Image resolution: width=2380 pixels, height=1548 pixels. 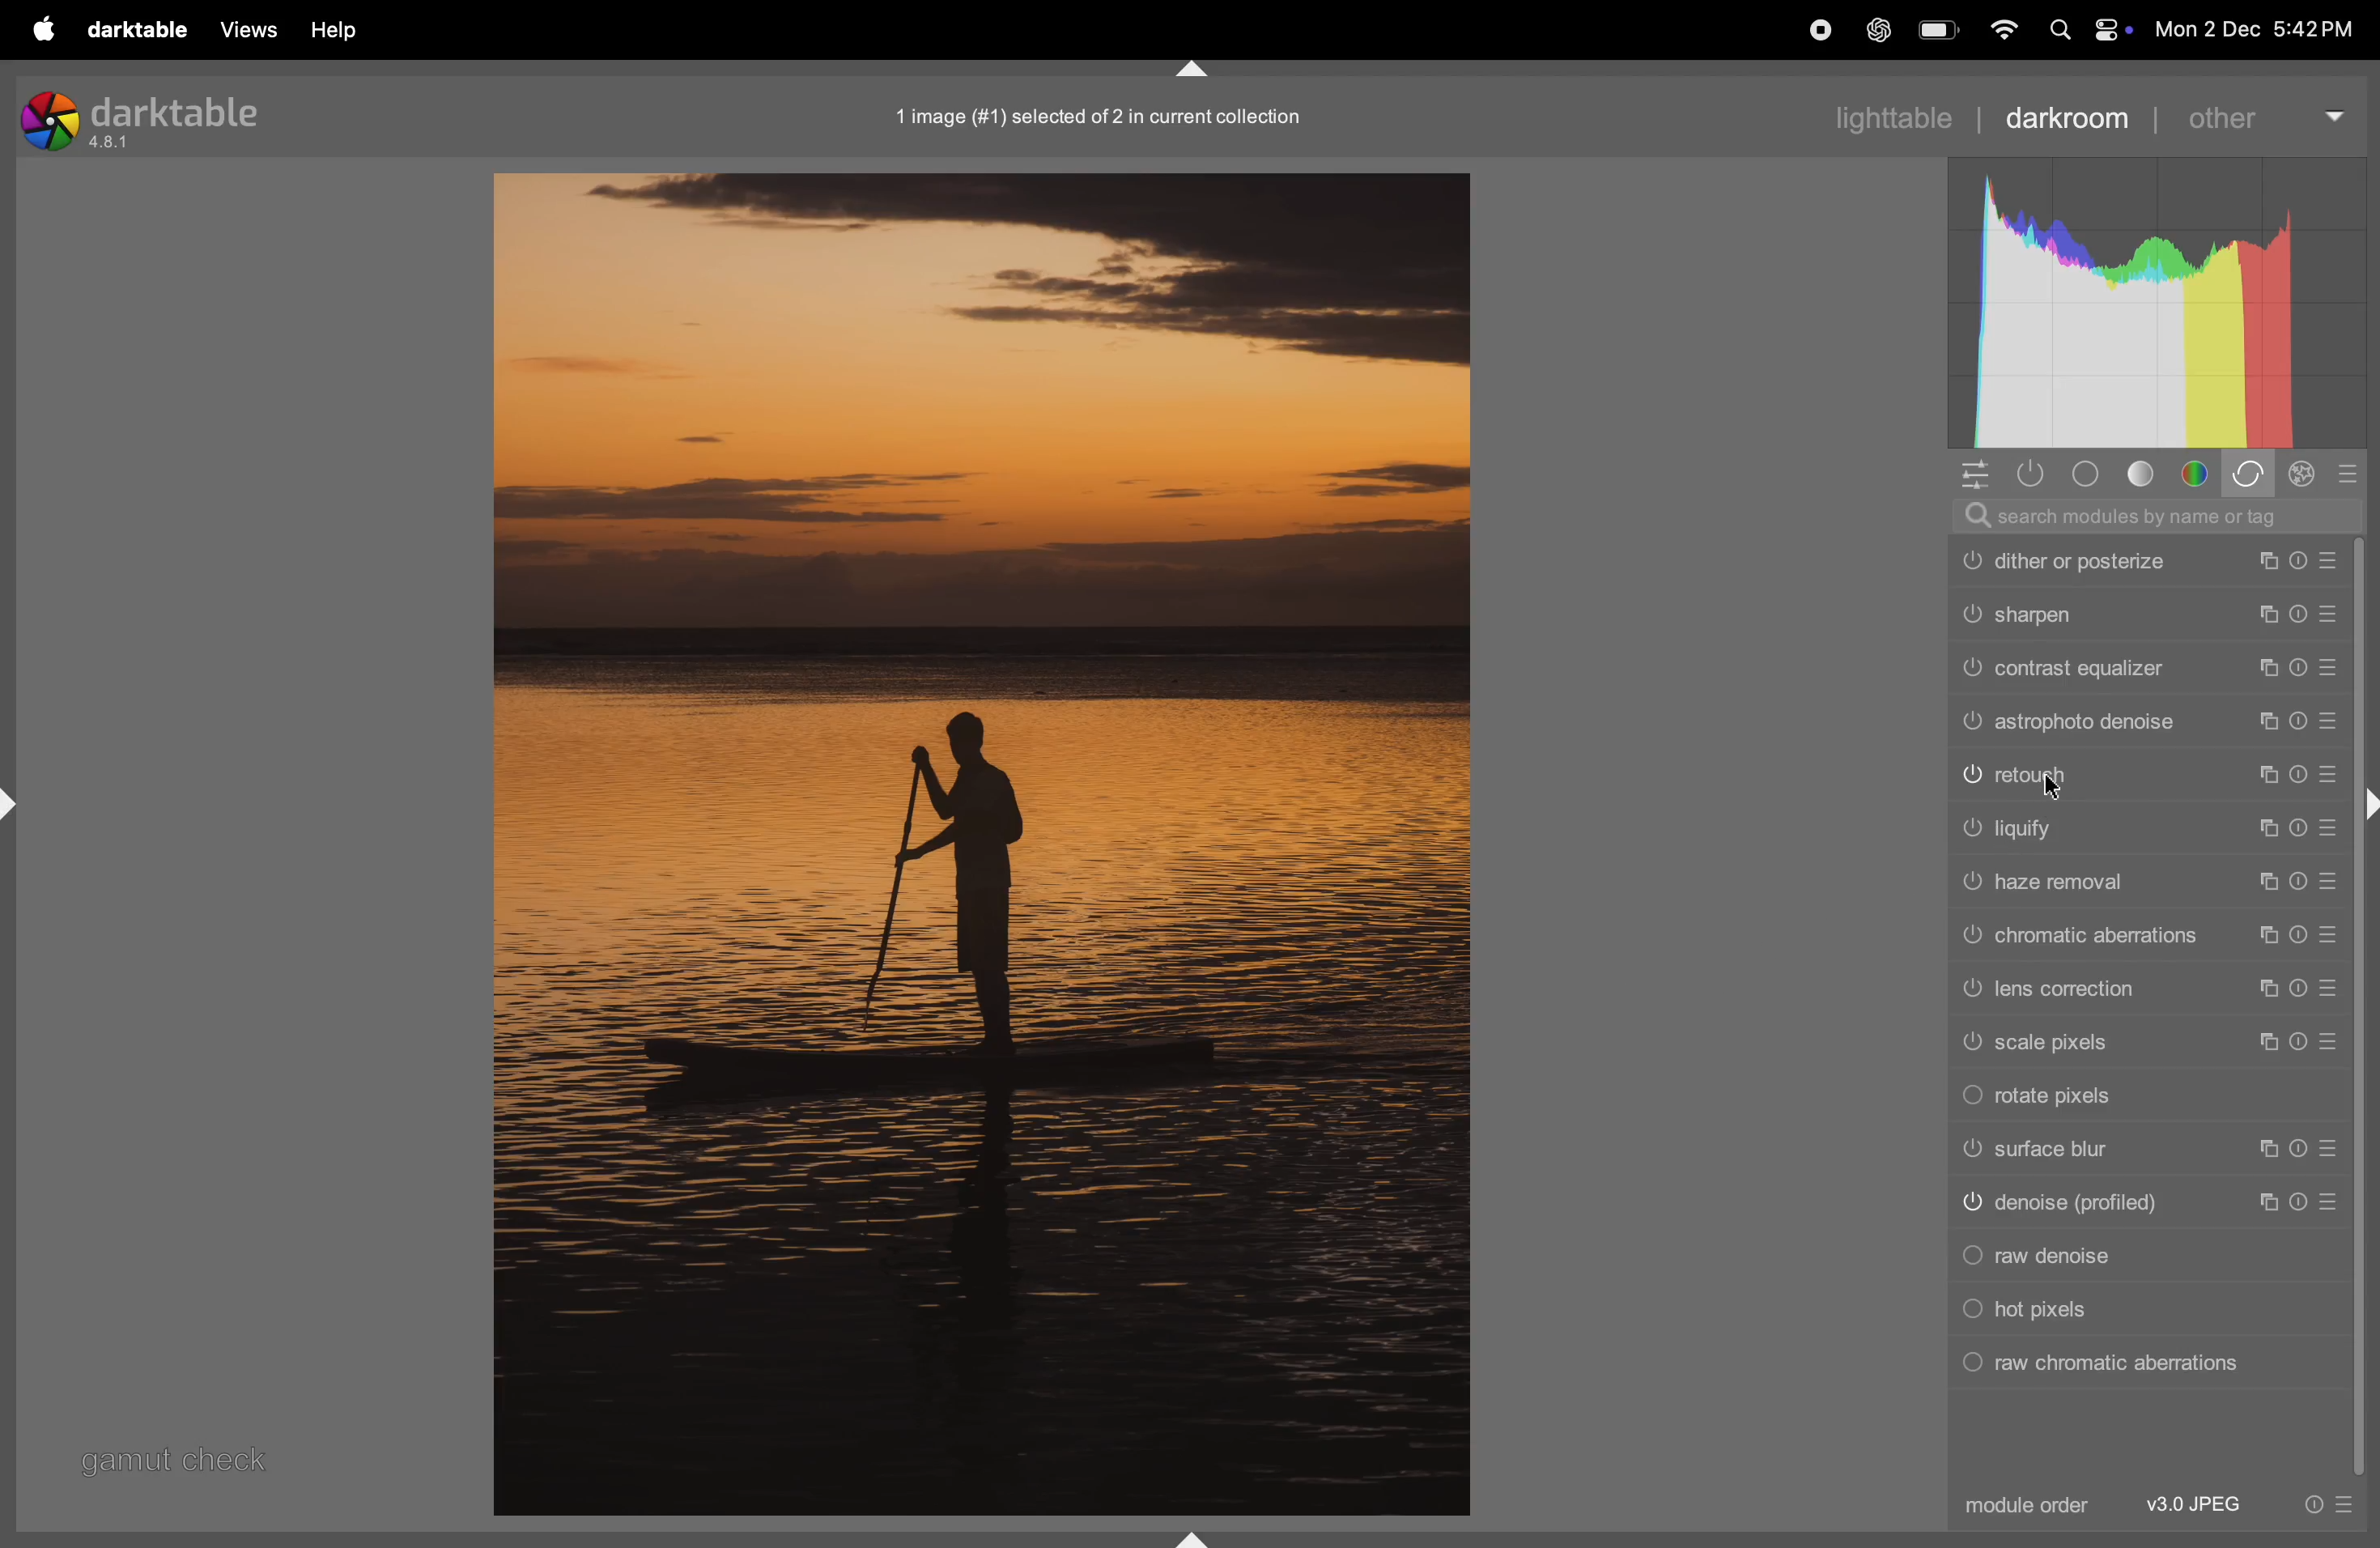 What do you see at coordinates (2264, 116) in the screenshot?
I see `other` at bounding box center [2264, 116].